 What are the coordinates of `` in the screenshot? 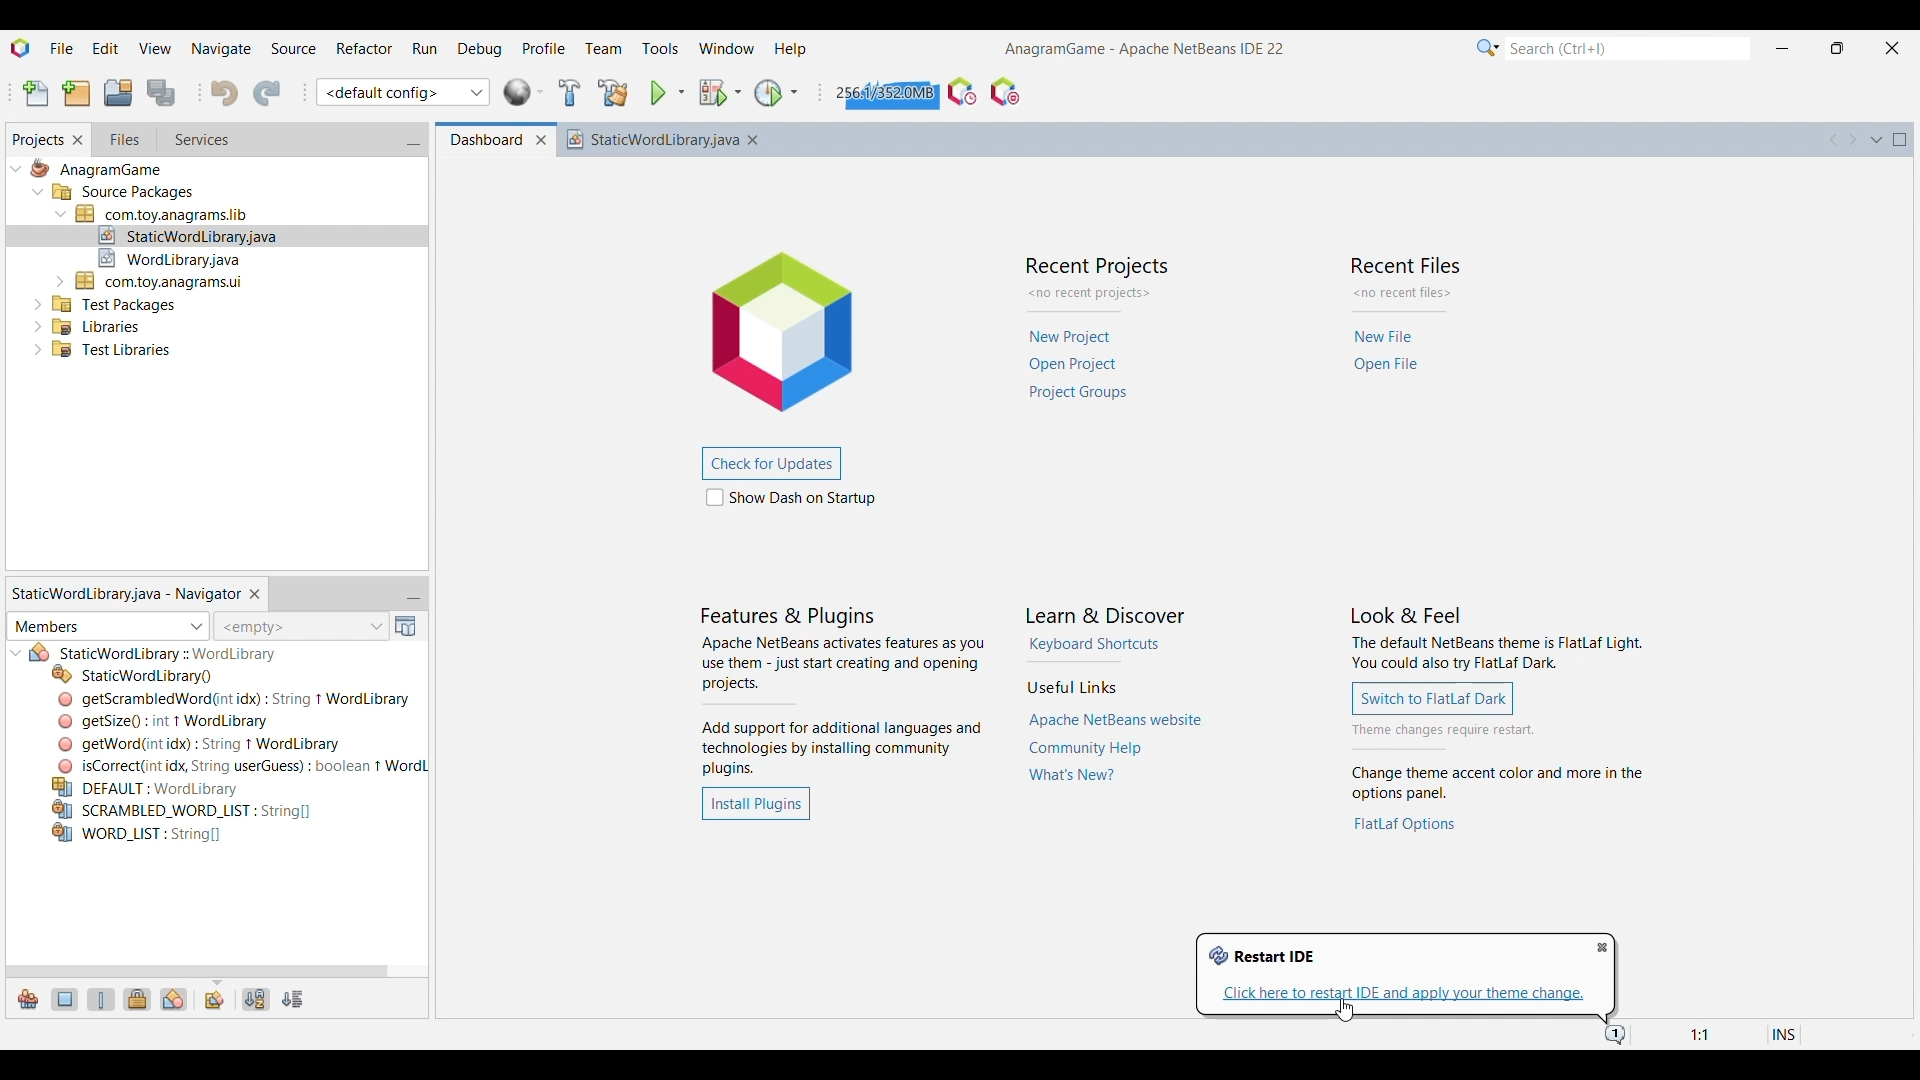 It's located at (124, 194).